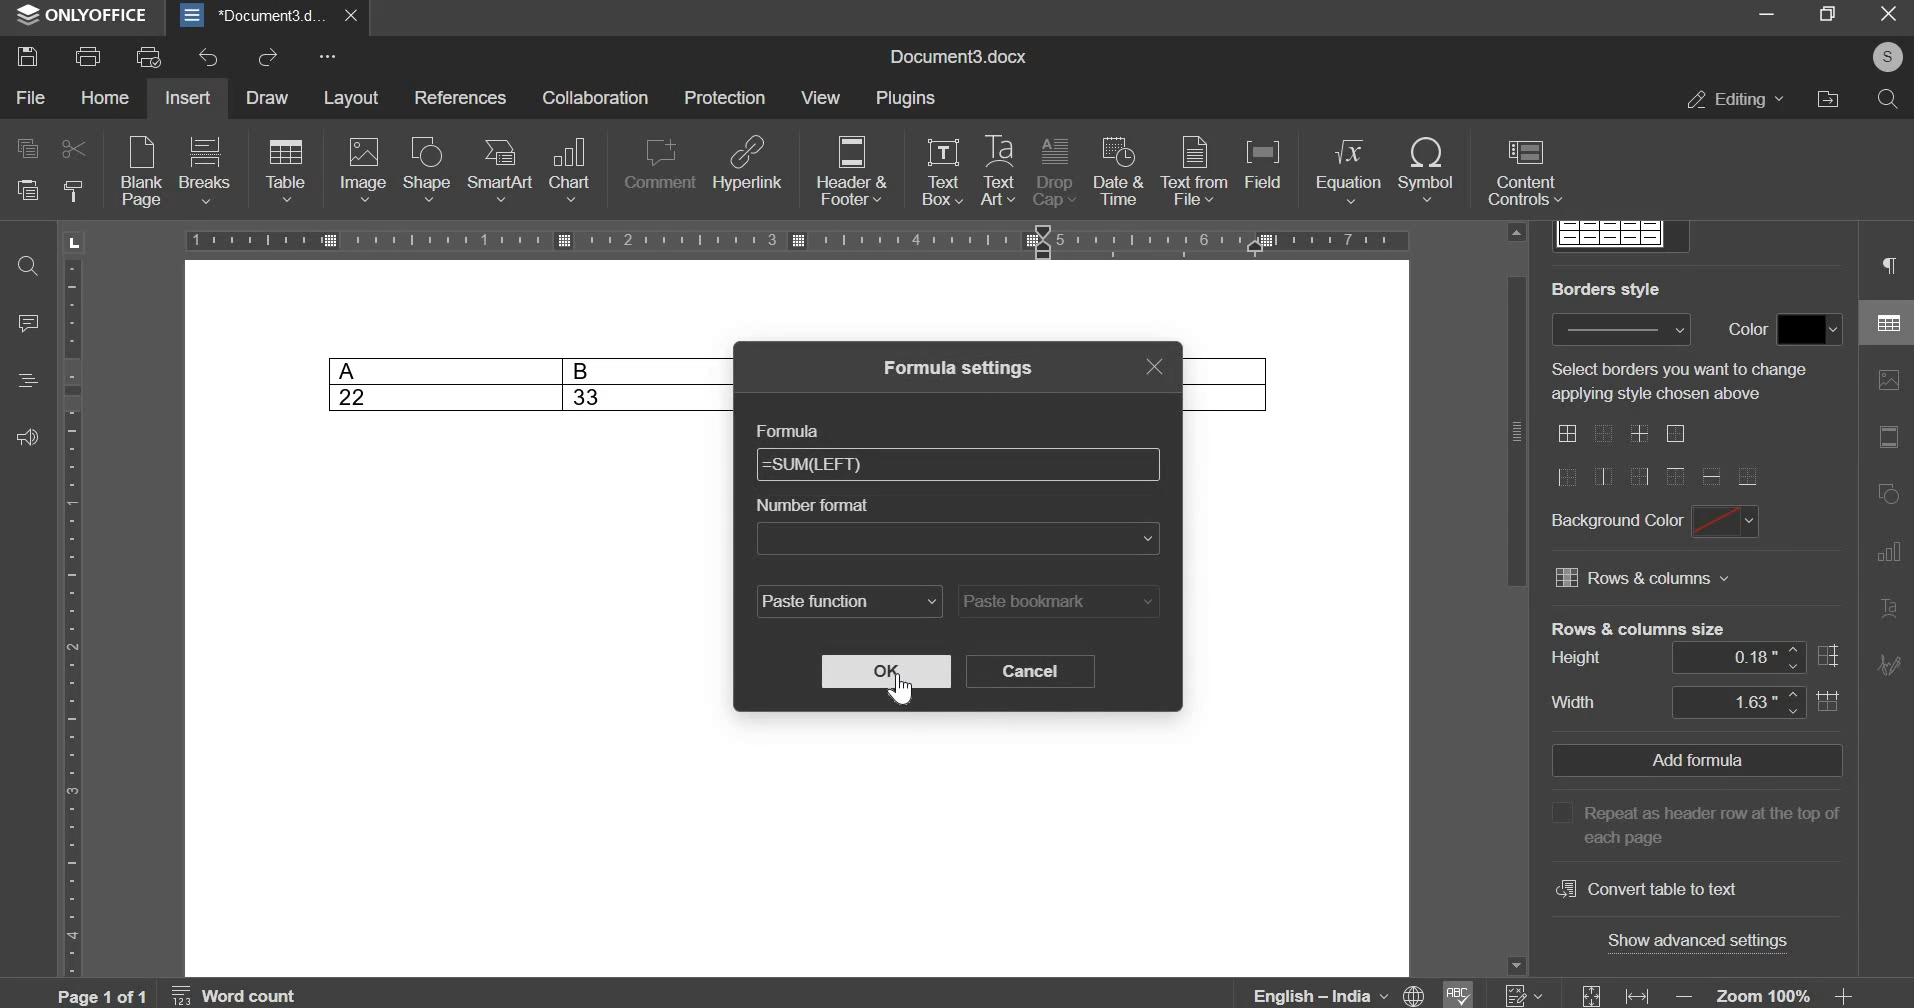 The height and width of the screenshot is (1008, 1914). I want to click on shape settings, so click(1889, 494).